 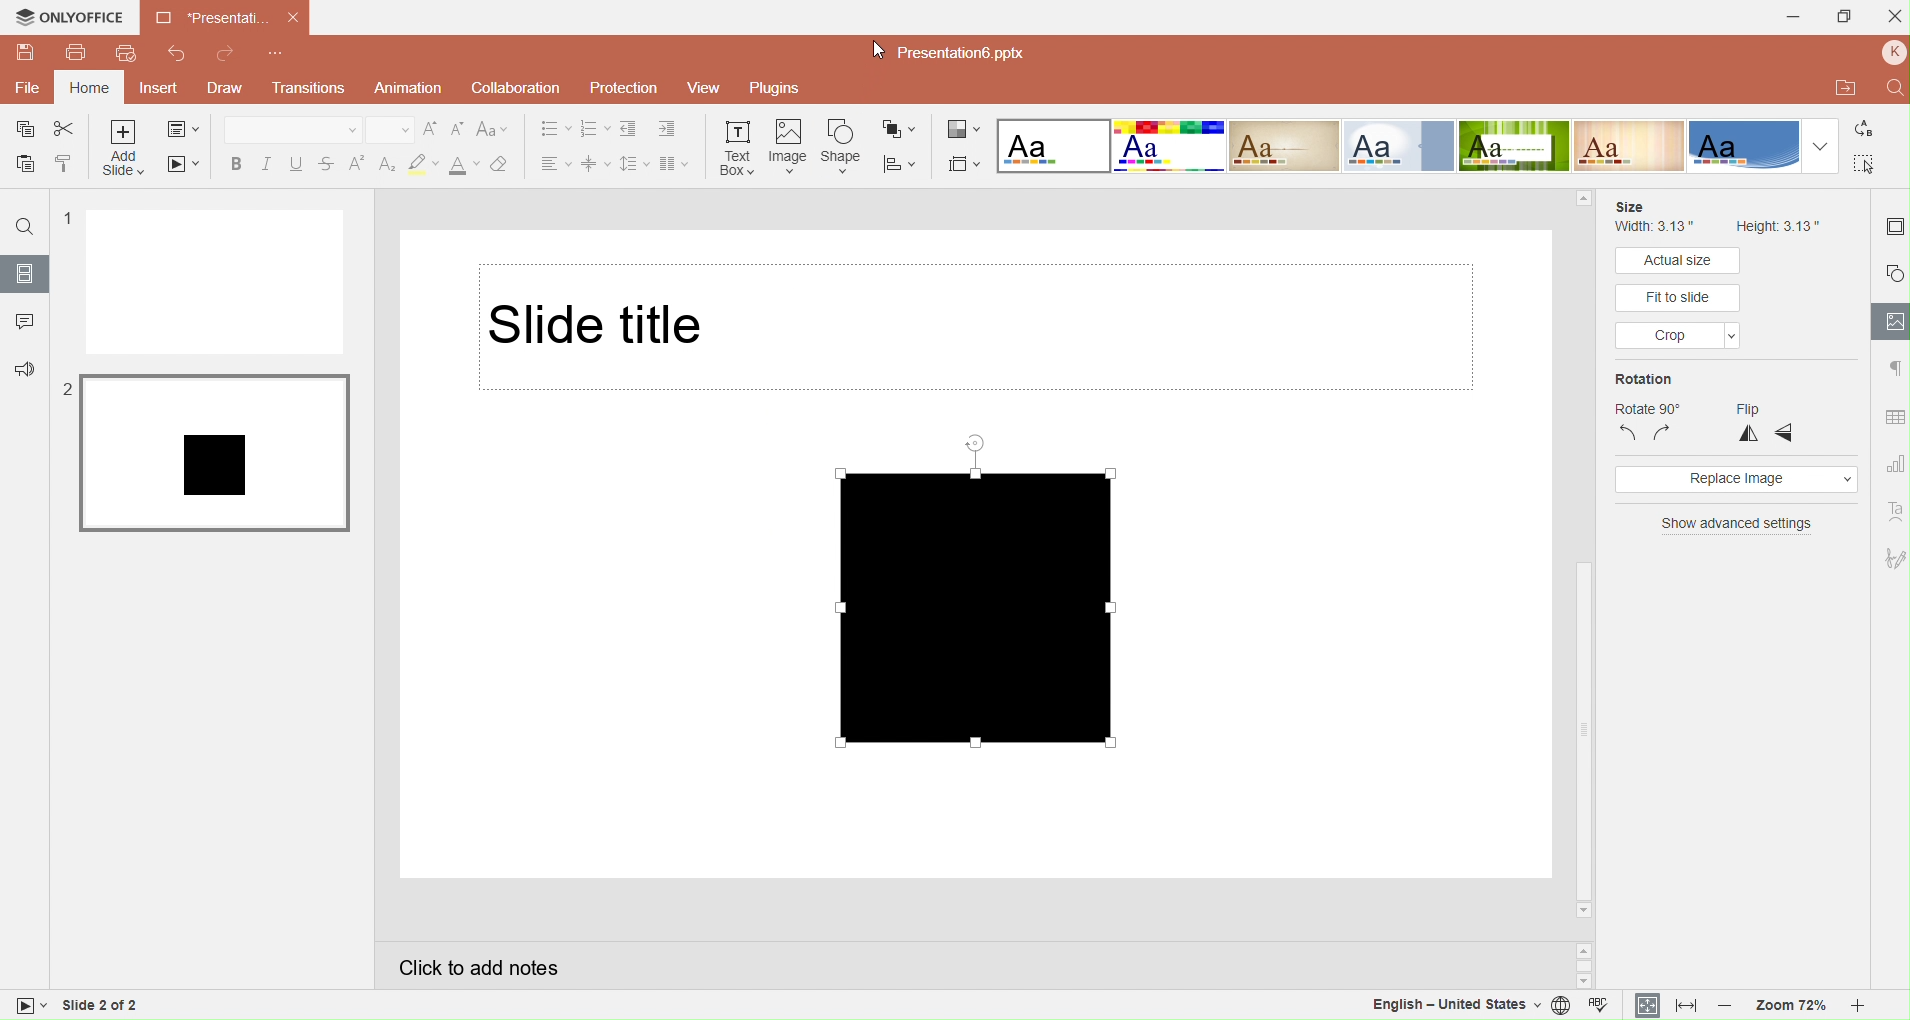 What do you see at coordinates (223, 88) in the screenshot?
I see `Draw` at bounding box center [223, 88].